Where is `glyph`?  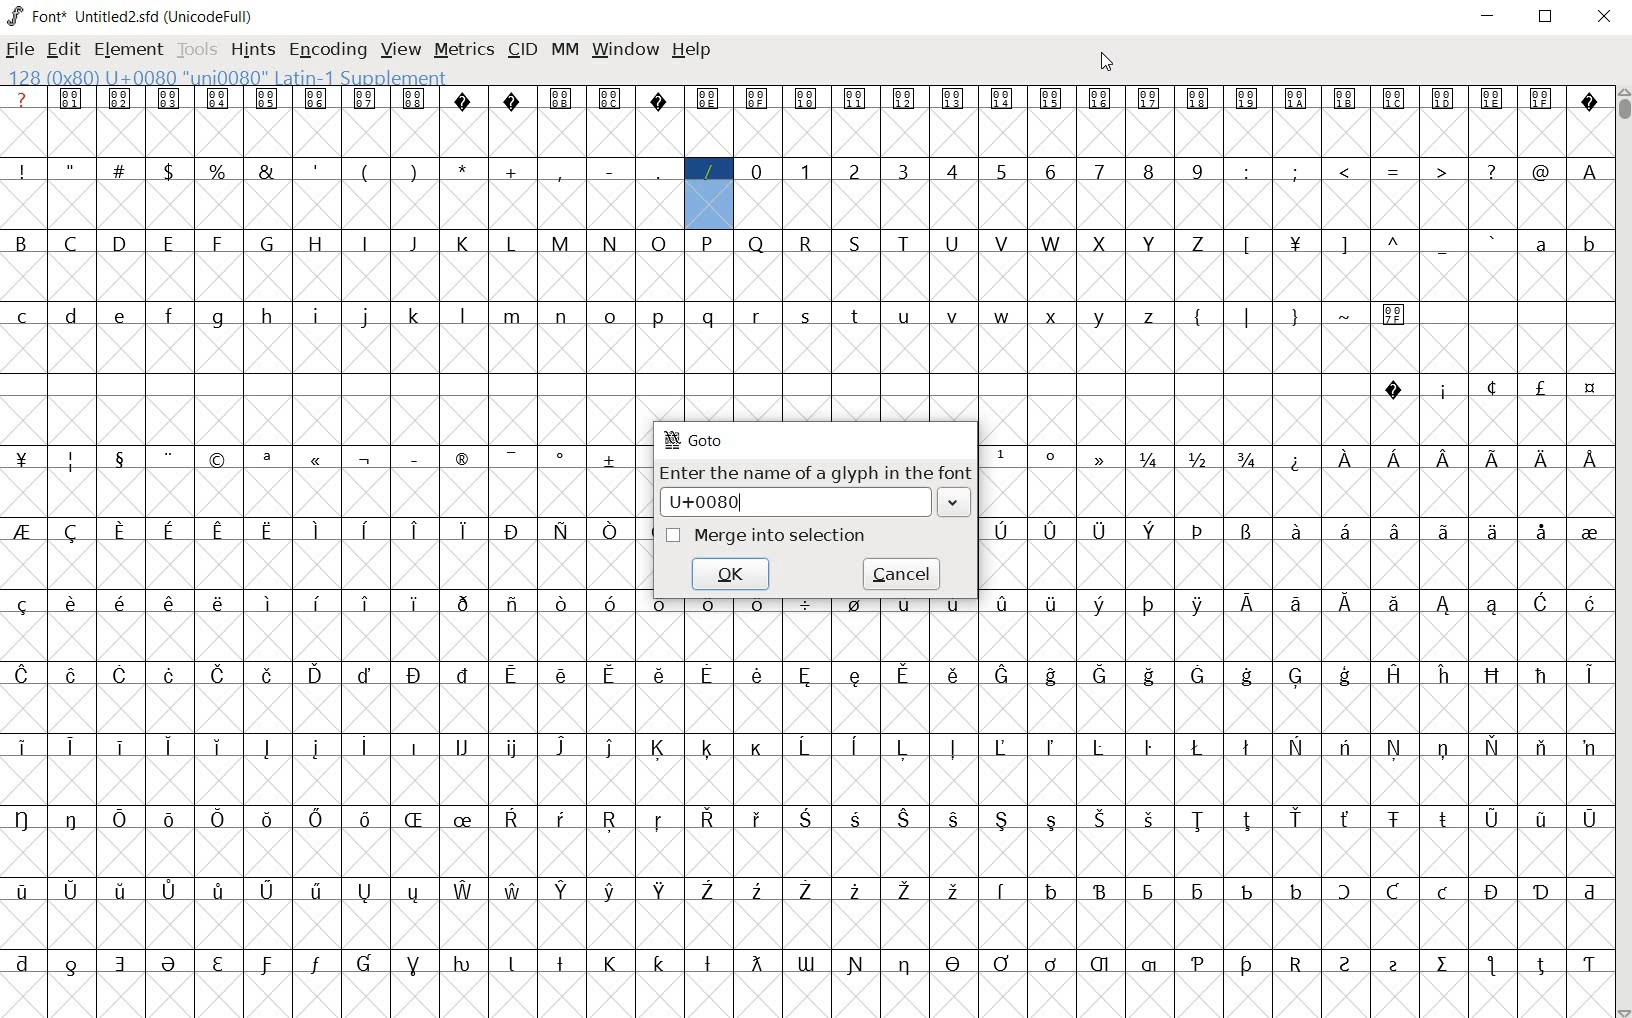
glyph is located at coordinates (266, 460).